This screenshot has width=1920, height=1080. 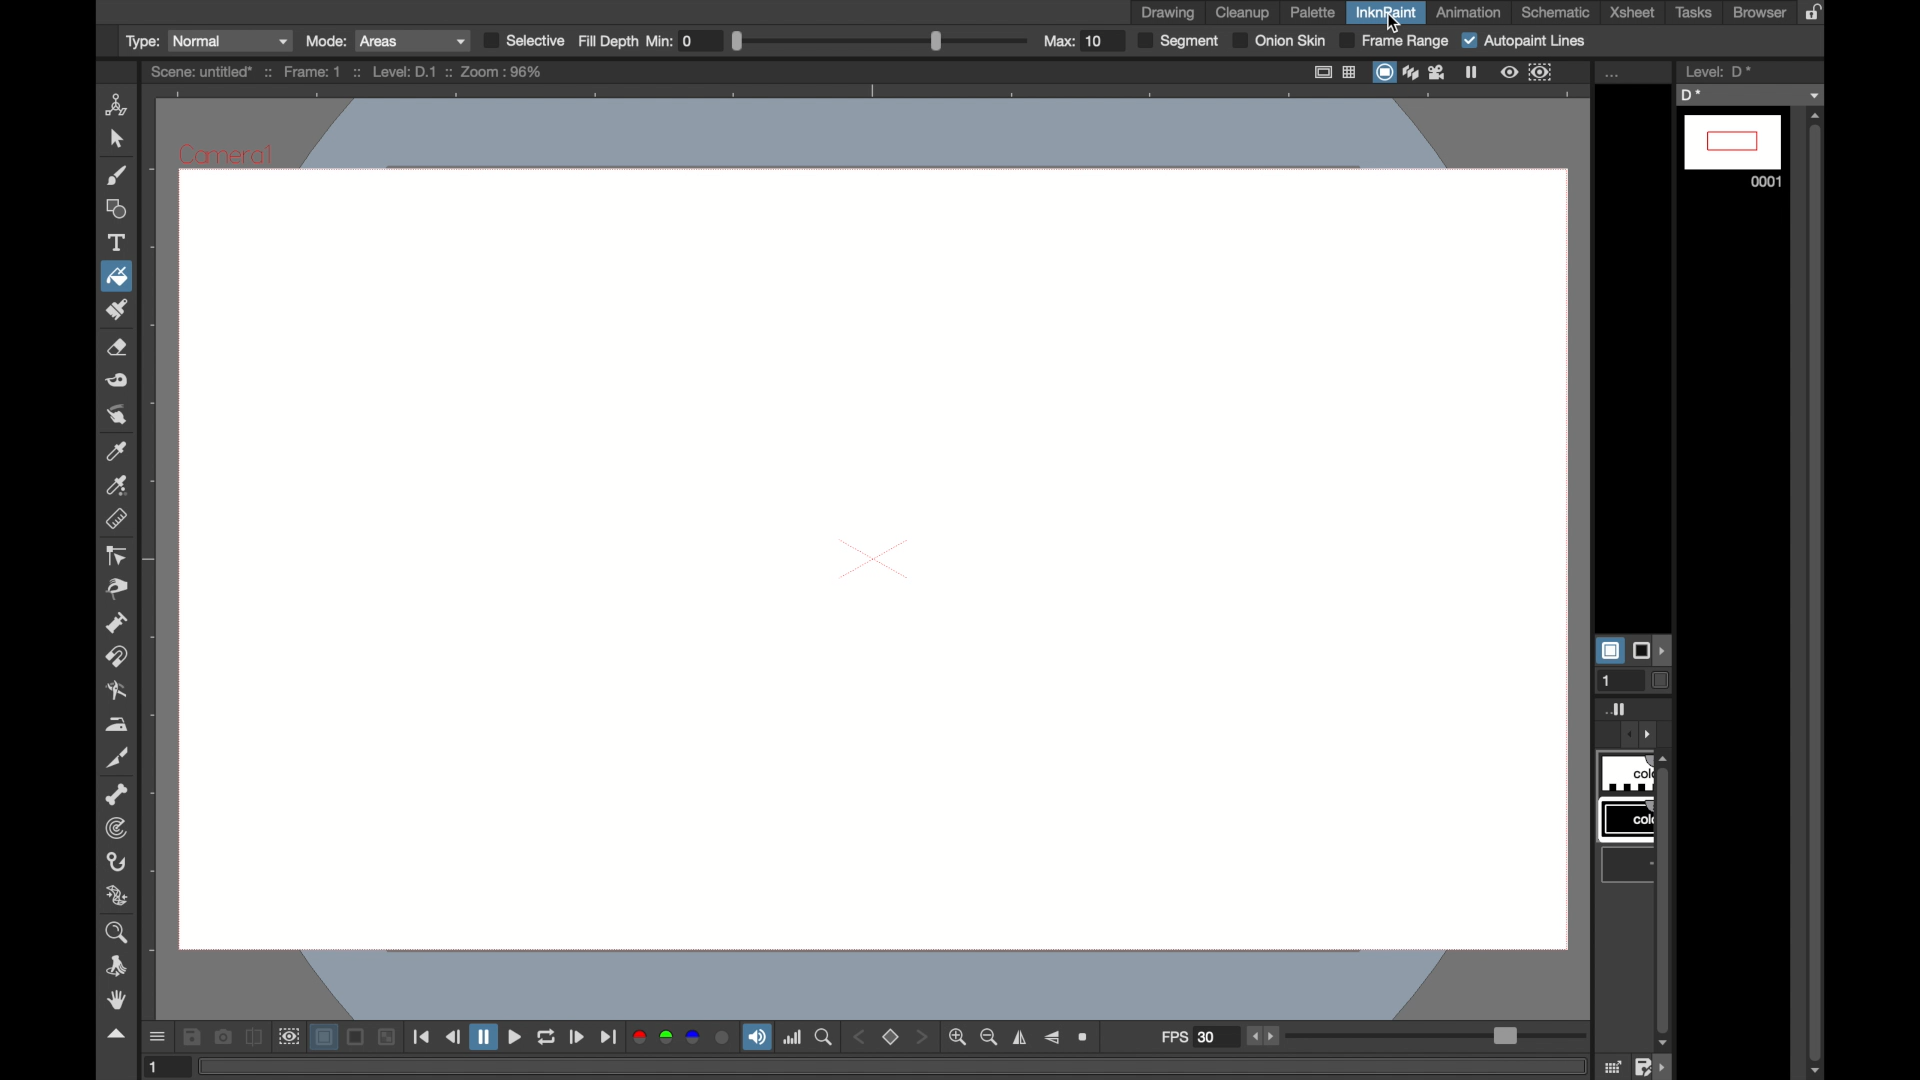 What do you see at coordinates (924, 1038) in the screenshot?
I see `front` at bounding box center [924, 1038].